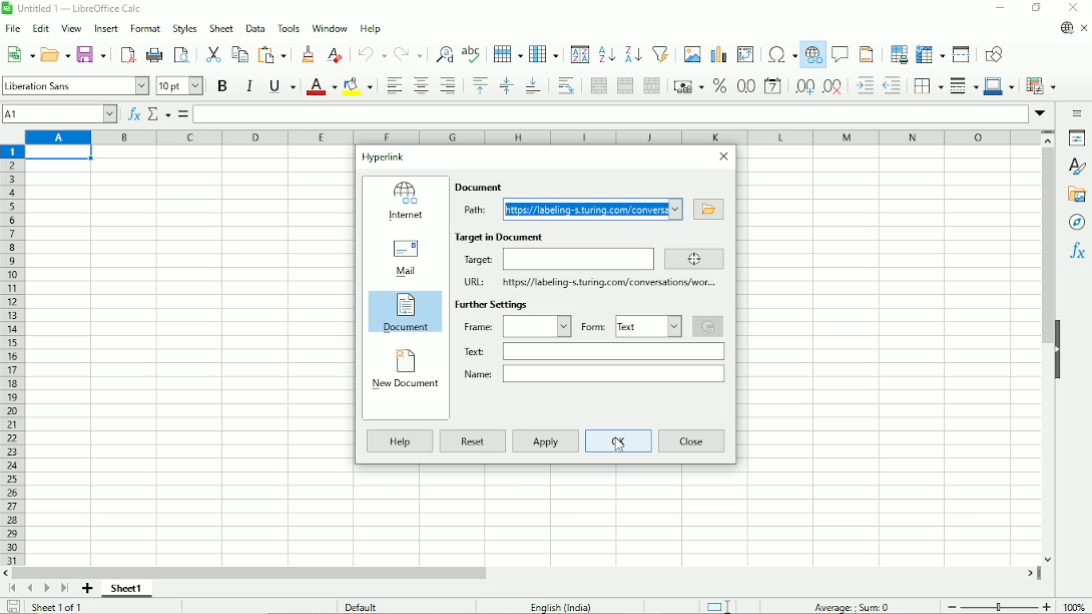 Image resolution: width=1092 pixels, height=614 pixels. What do you see at coordinates (773, 87) in the screenshot?
I see `Format as date` at bounding box center [773, 87].